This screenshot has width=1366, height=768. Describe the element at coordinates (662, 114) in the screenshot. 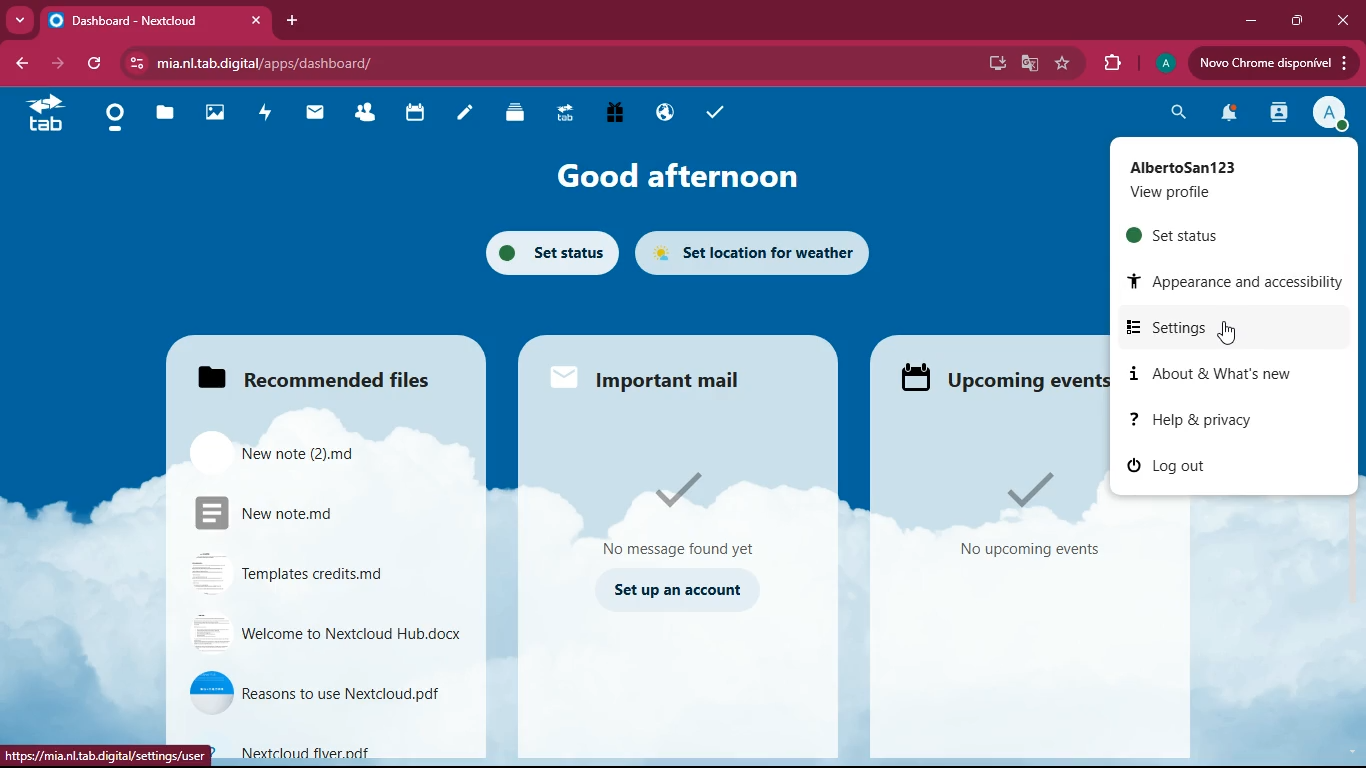

I see `public` at that location.